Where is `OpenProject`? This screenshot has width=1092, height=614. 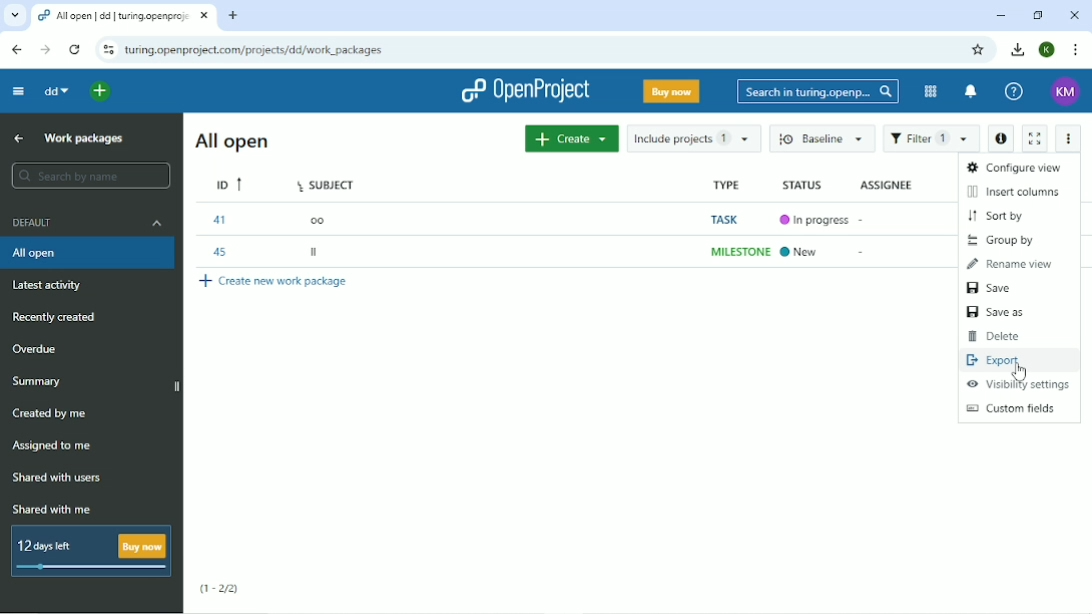 OpenProject is located at coordinates (524, 91).